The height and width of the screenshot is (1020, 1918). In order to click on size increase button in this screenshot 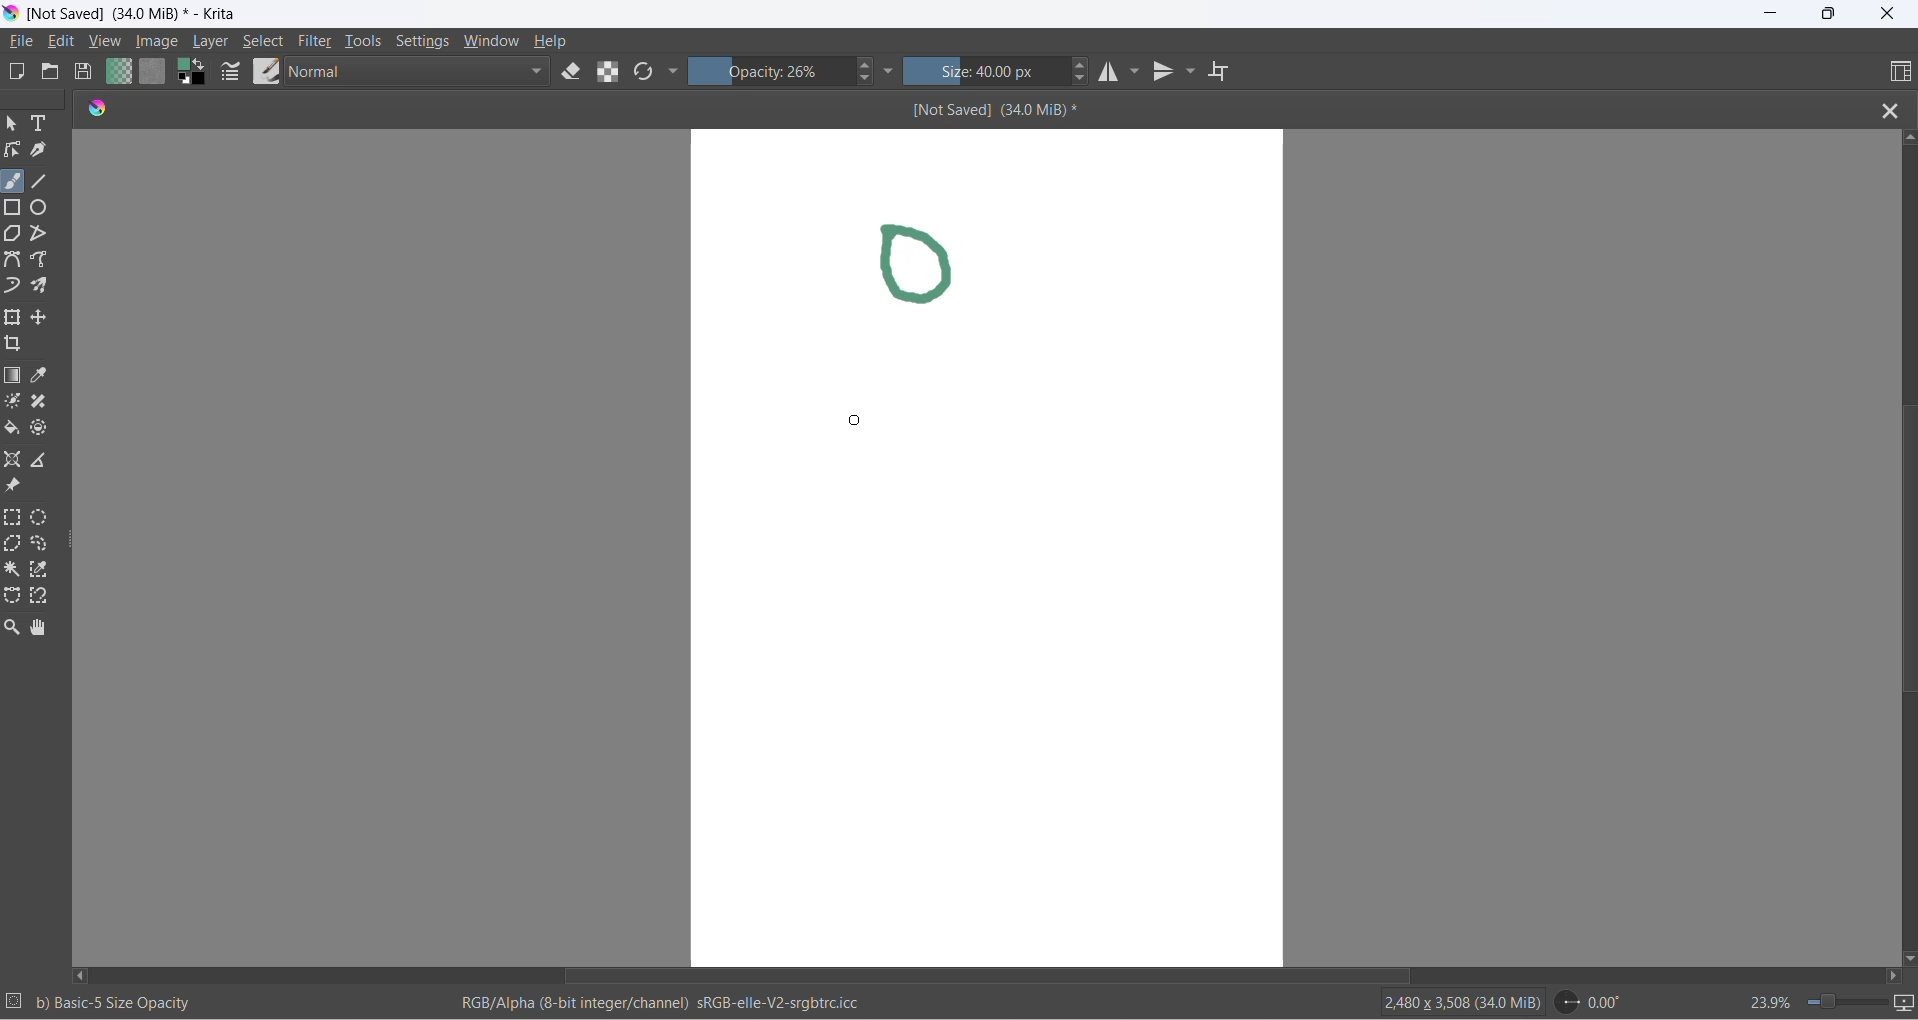, I will do `click(1084, 66)`.